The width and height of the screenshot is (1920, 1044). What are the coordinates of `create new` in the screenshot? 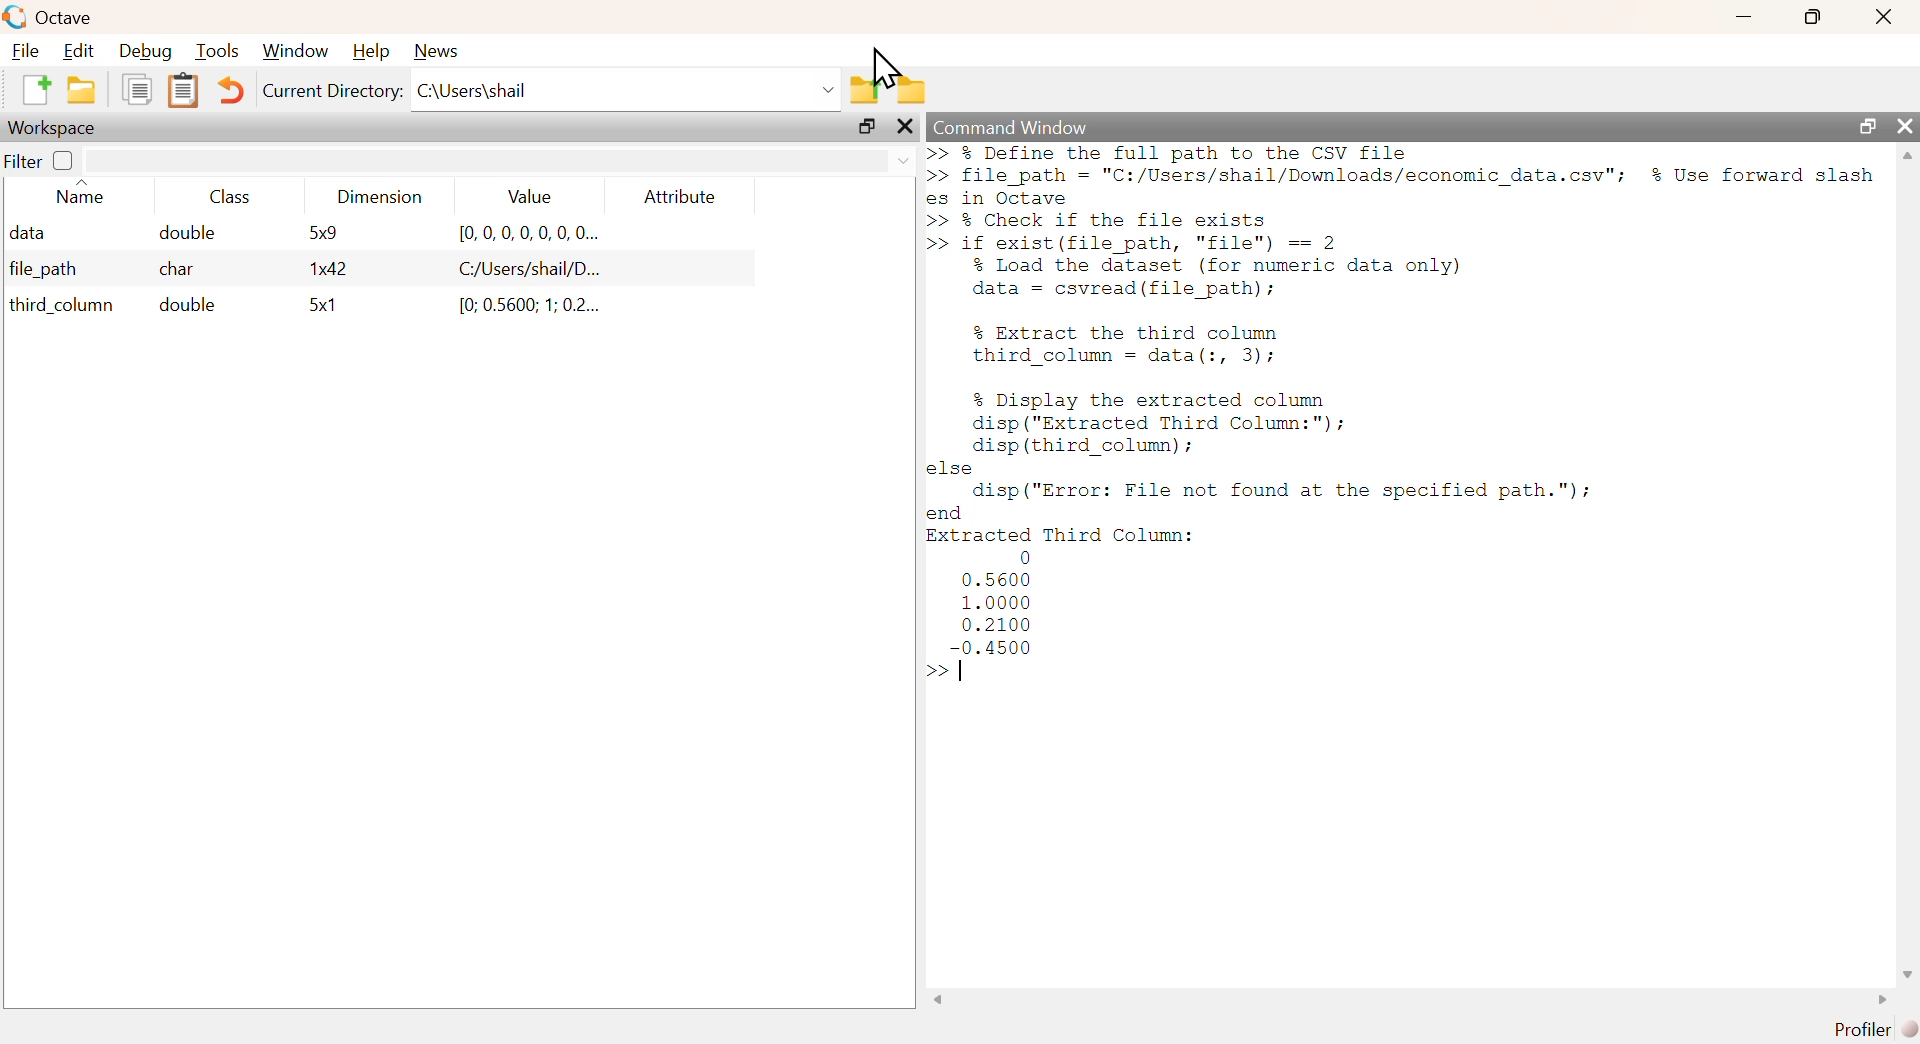 It's located at (33, 91).